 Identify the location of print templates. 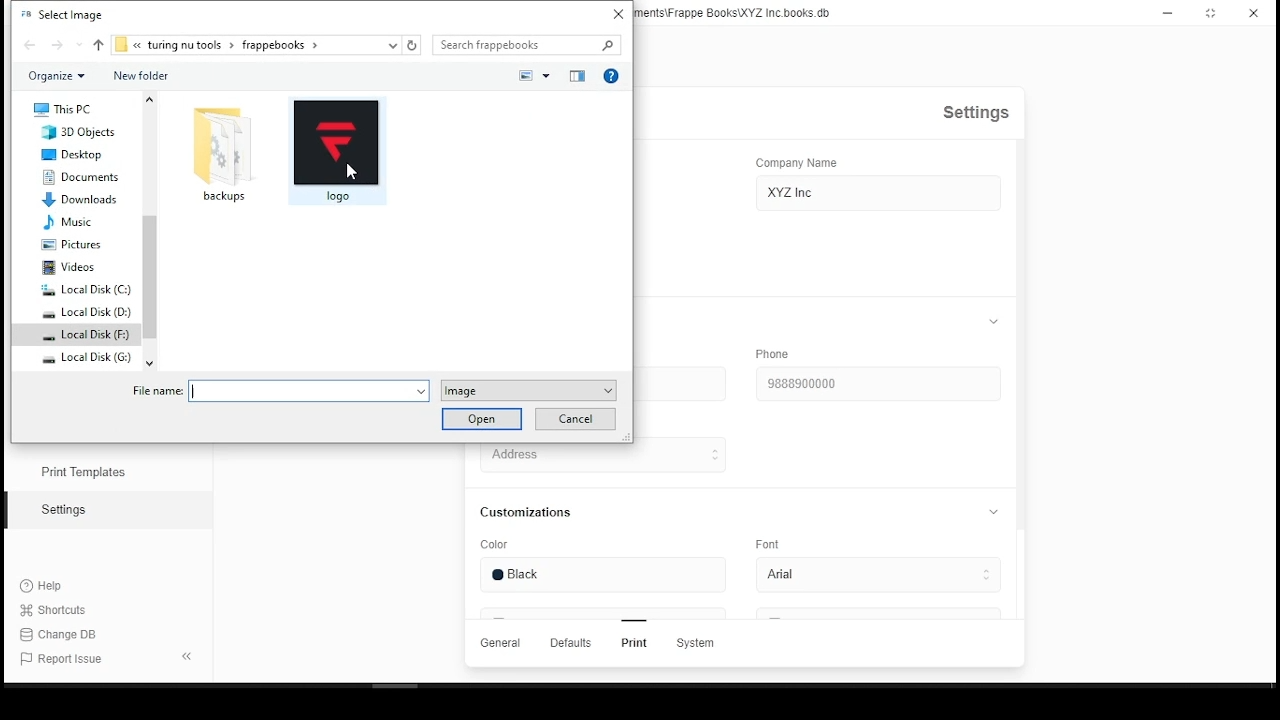
(79, 472).